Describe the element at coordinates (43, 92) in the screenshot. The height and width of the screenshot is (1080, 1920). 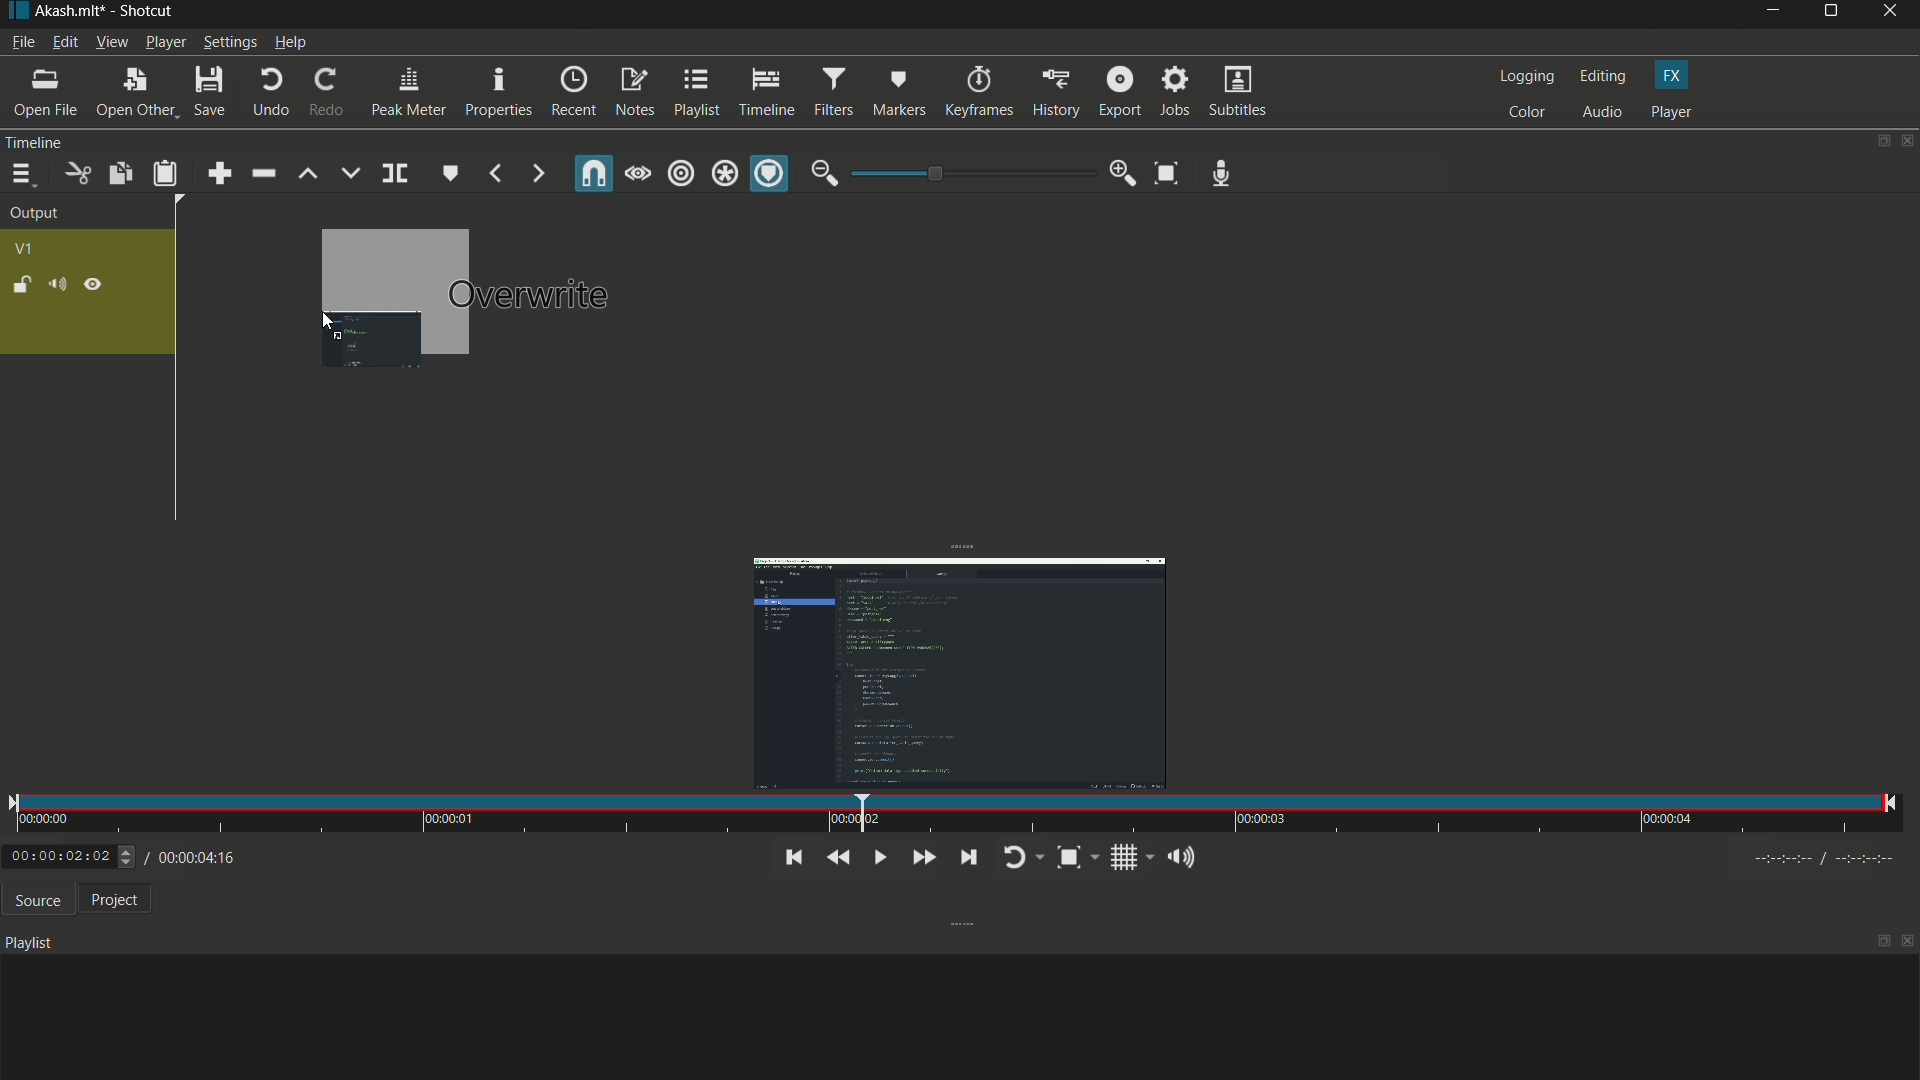
I see `open file` at that location.